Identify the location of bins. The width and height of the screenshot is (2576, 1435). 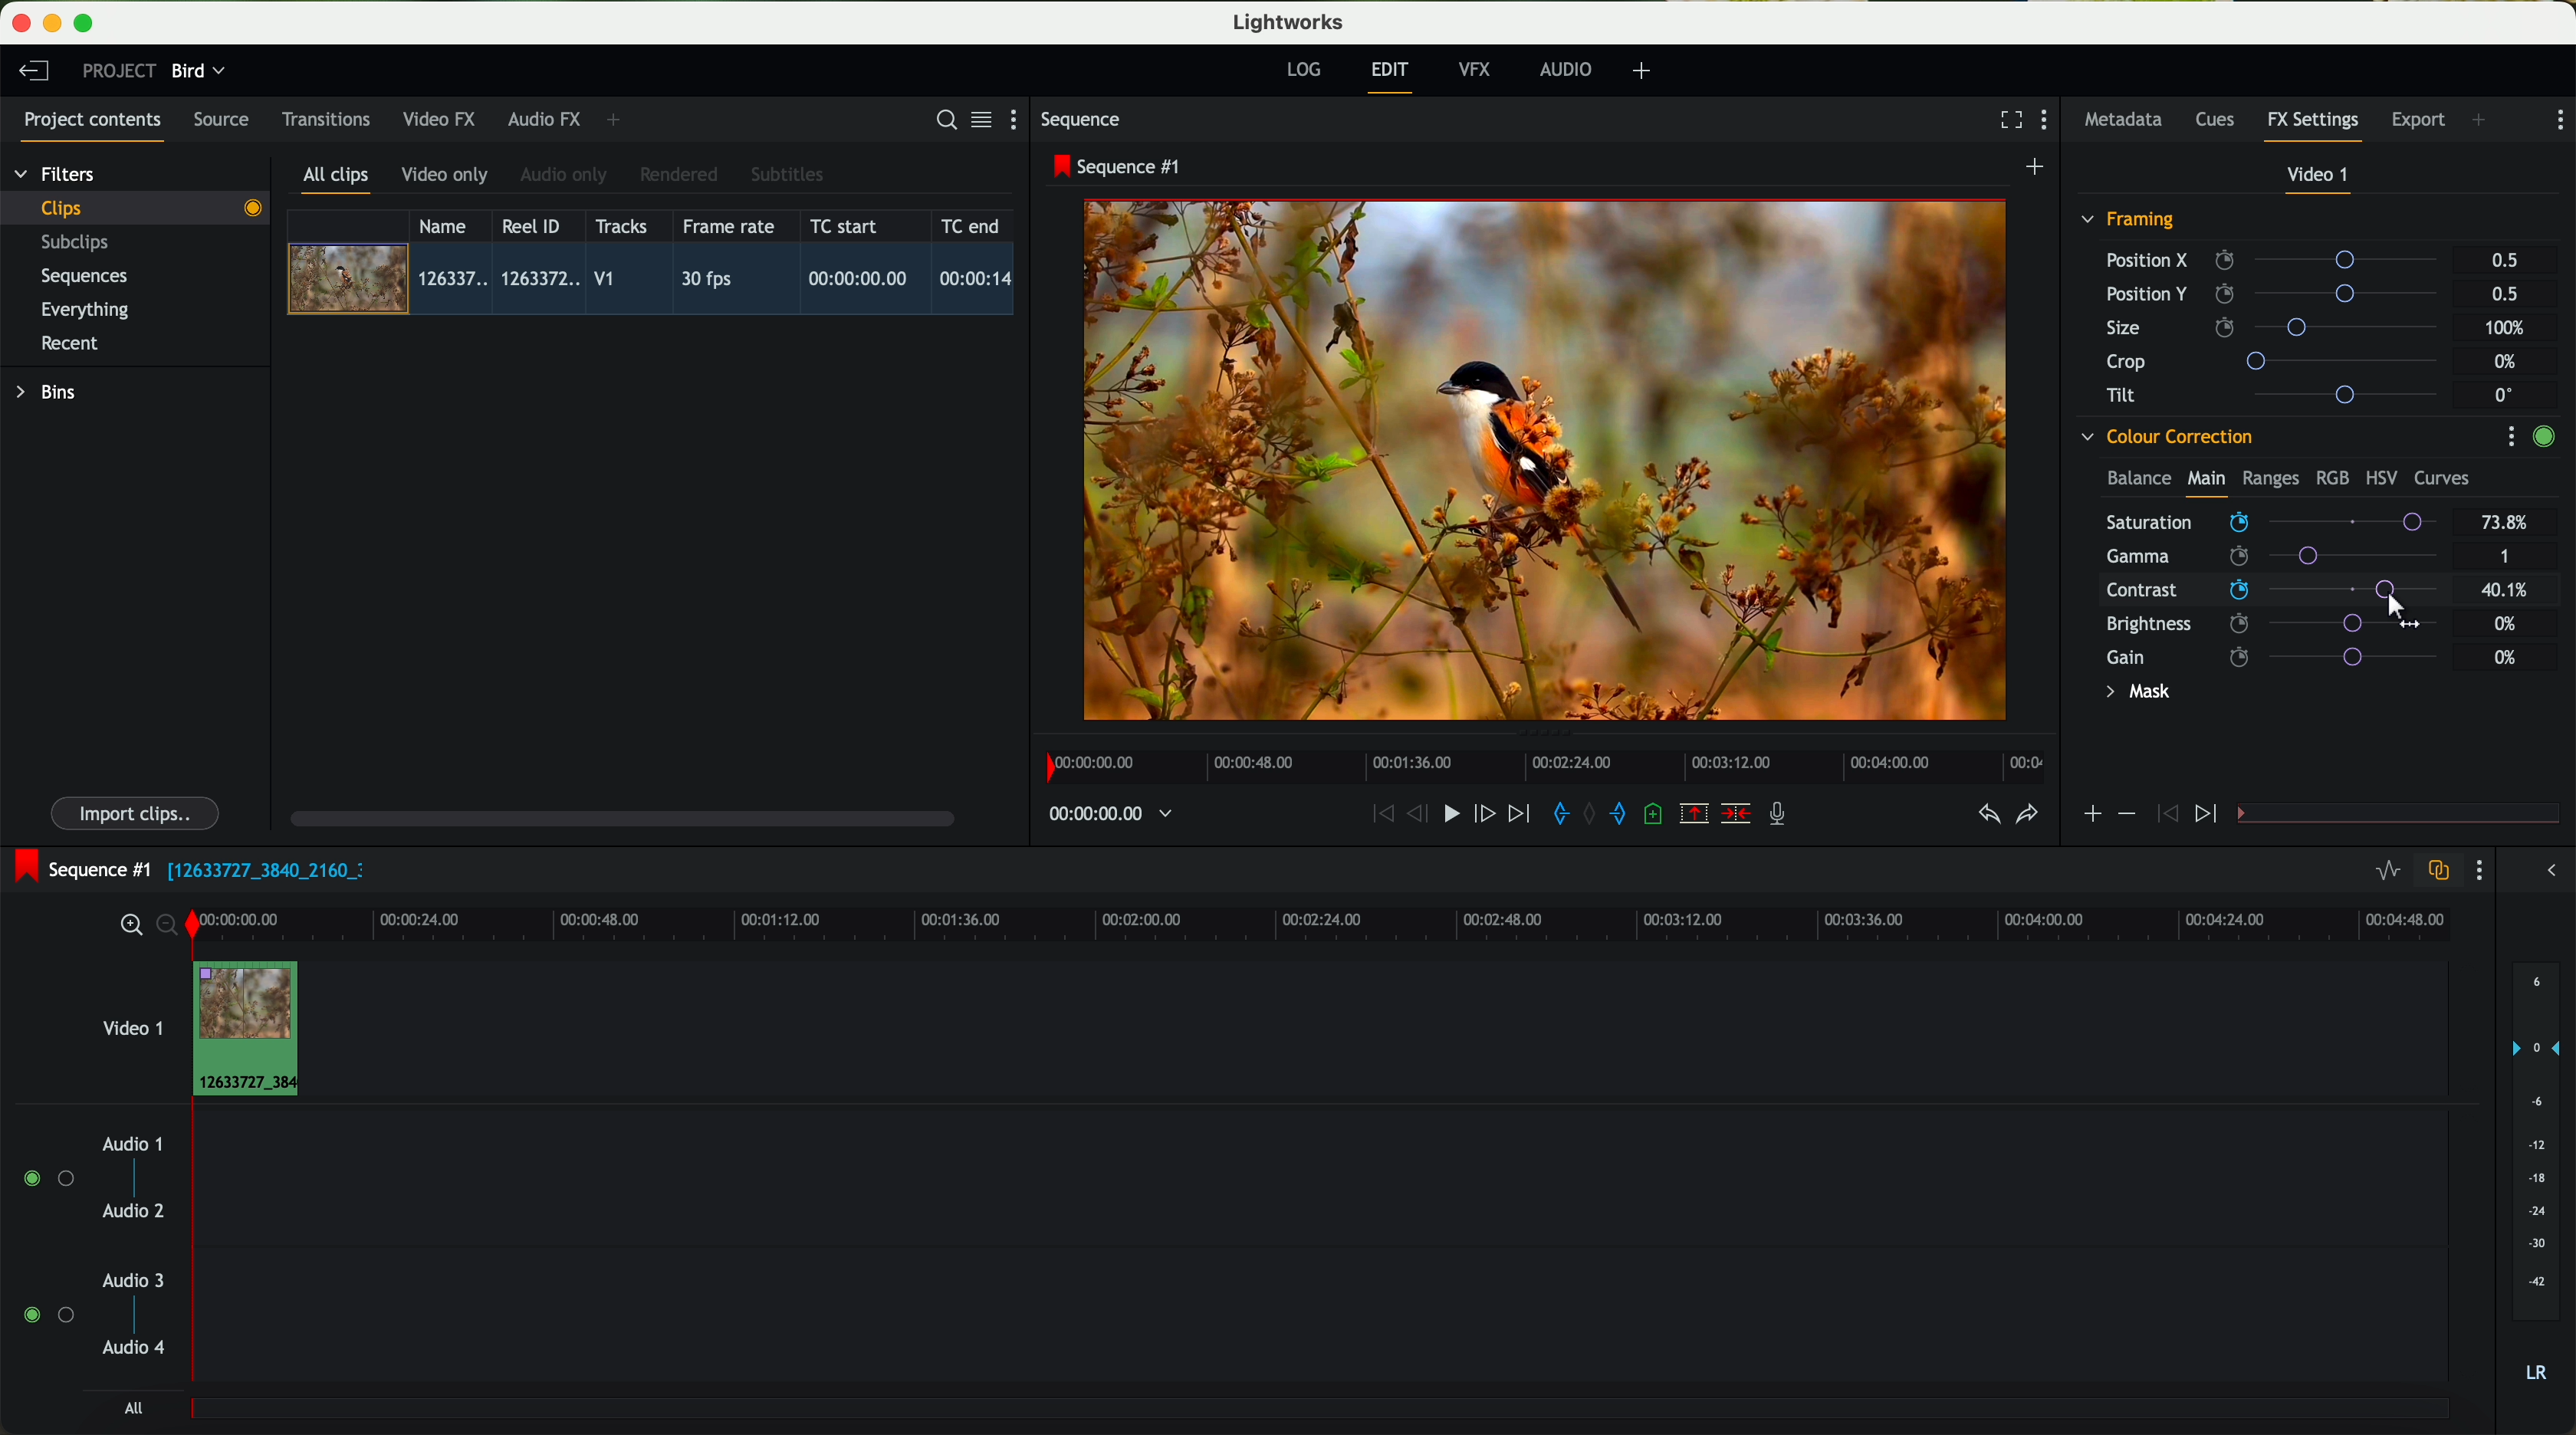
(49, 393).